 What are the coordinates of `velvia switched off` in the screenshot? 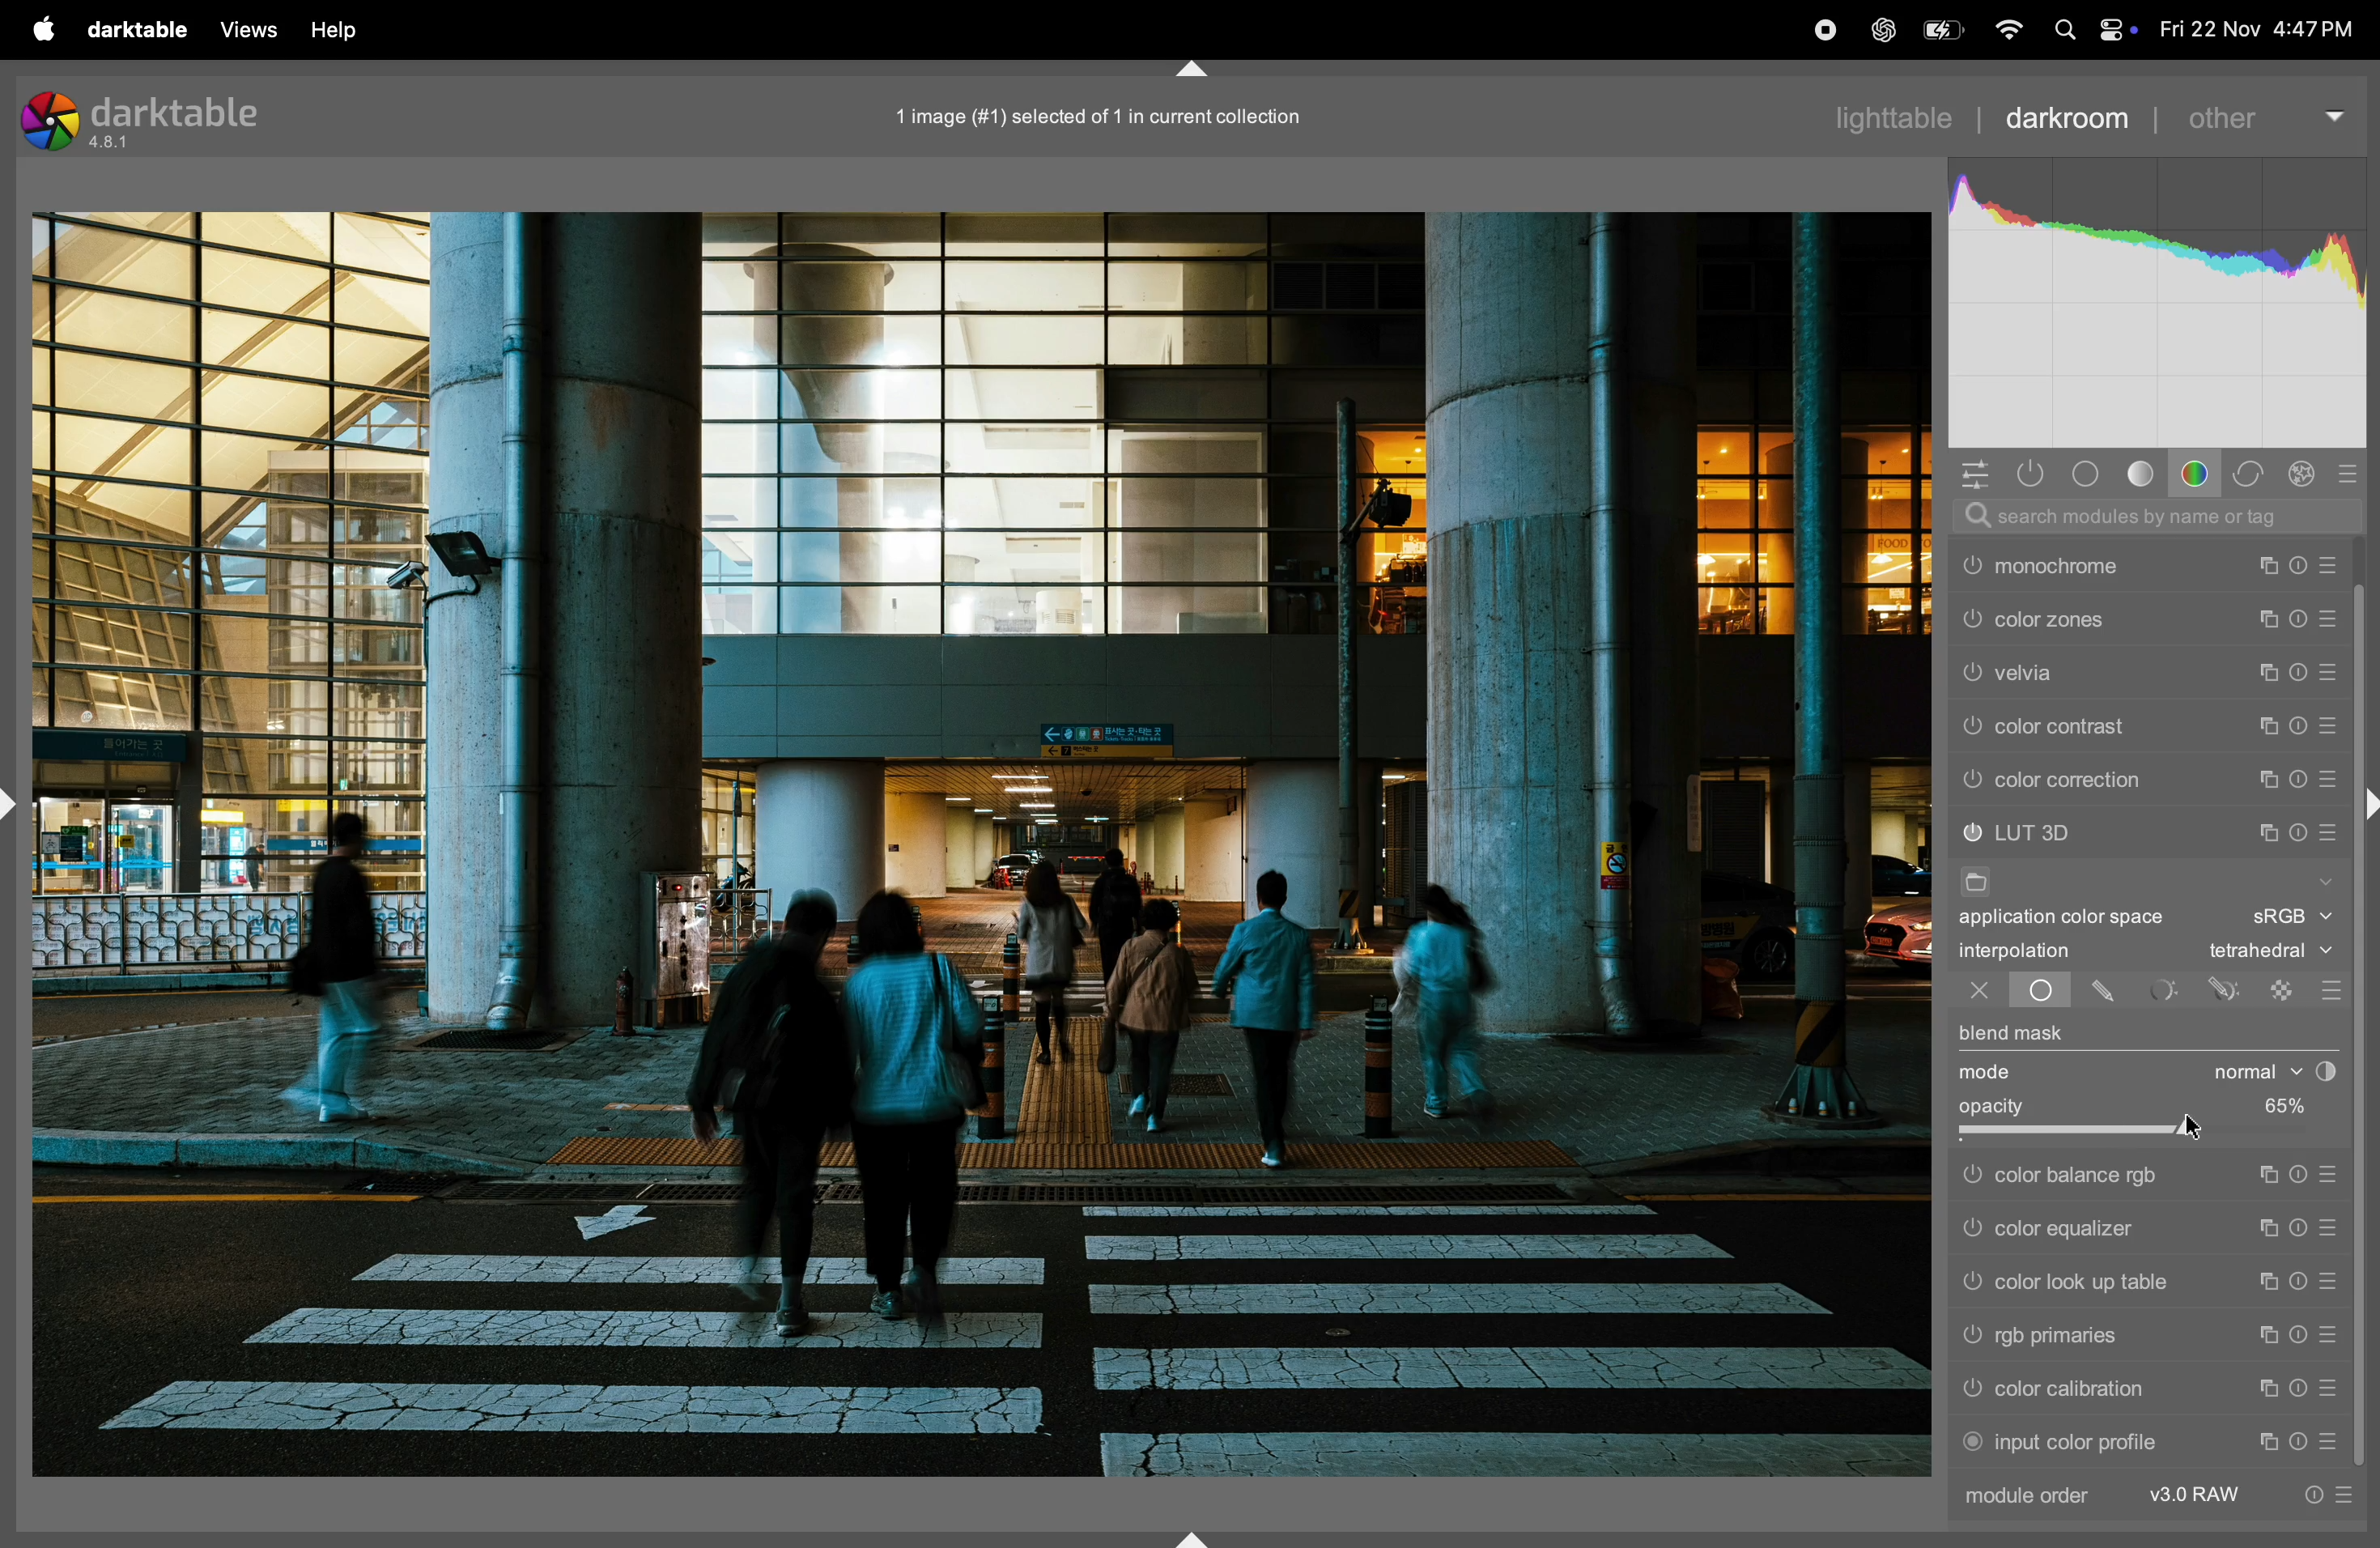 It's located at (1970, 723).